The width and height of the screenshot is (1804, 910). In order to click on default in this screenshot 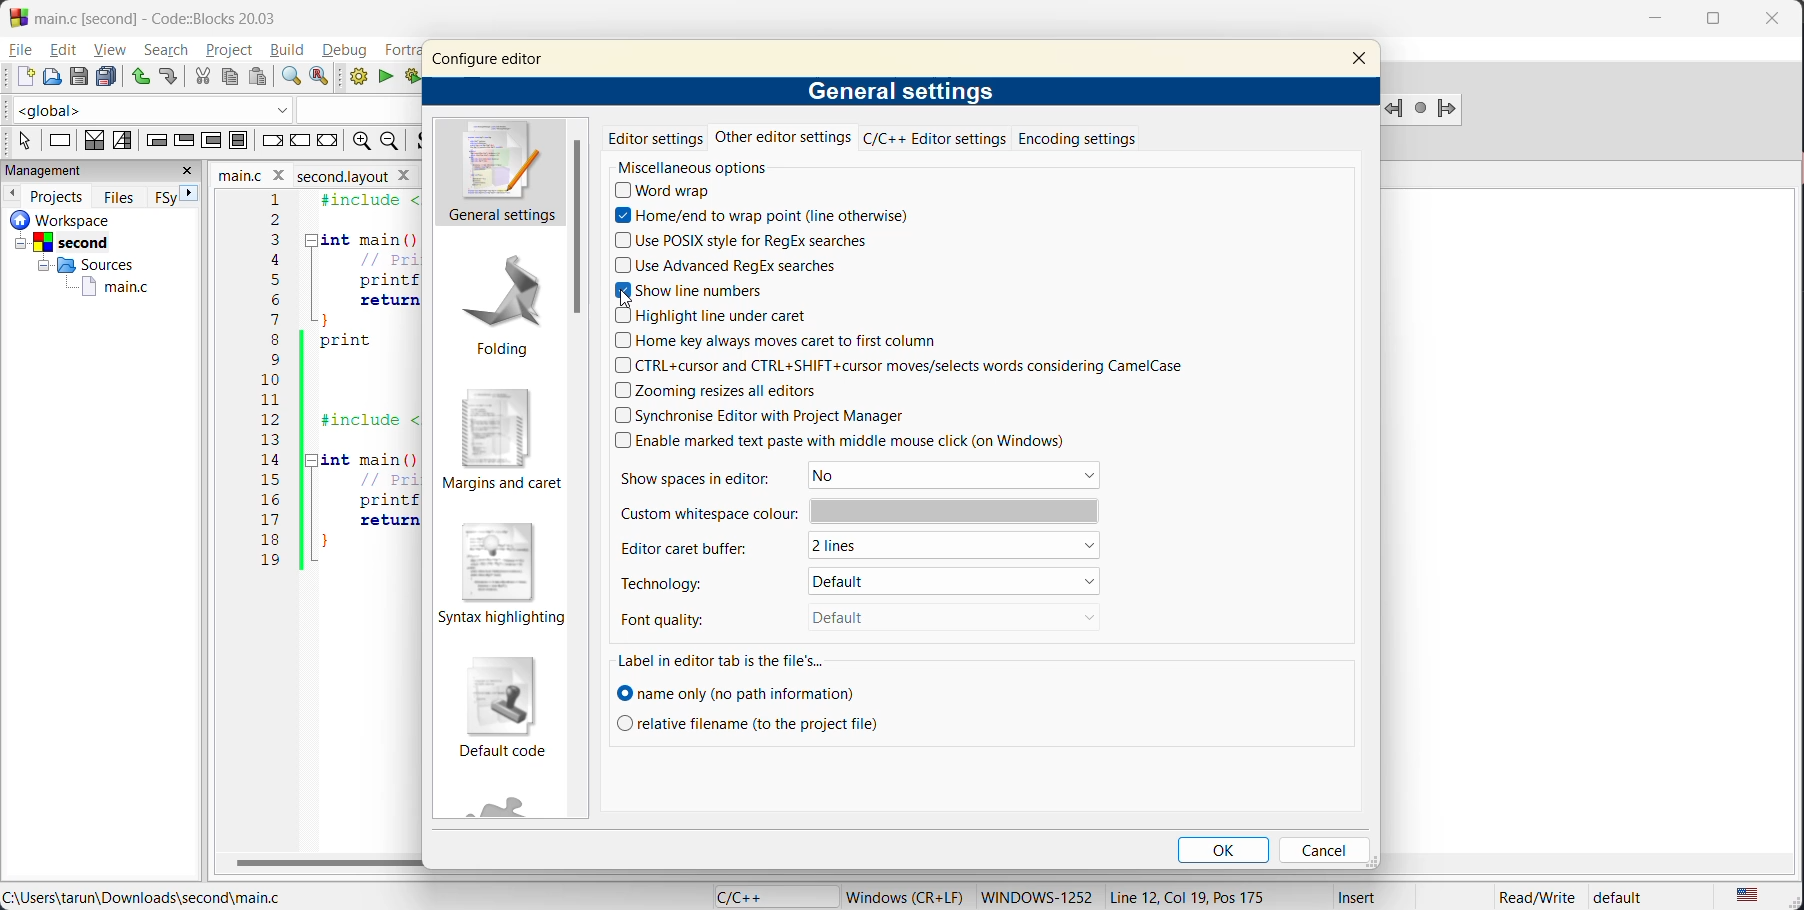, I will do `click(1630, 897)`.